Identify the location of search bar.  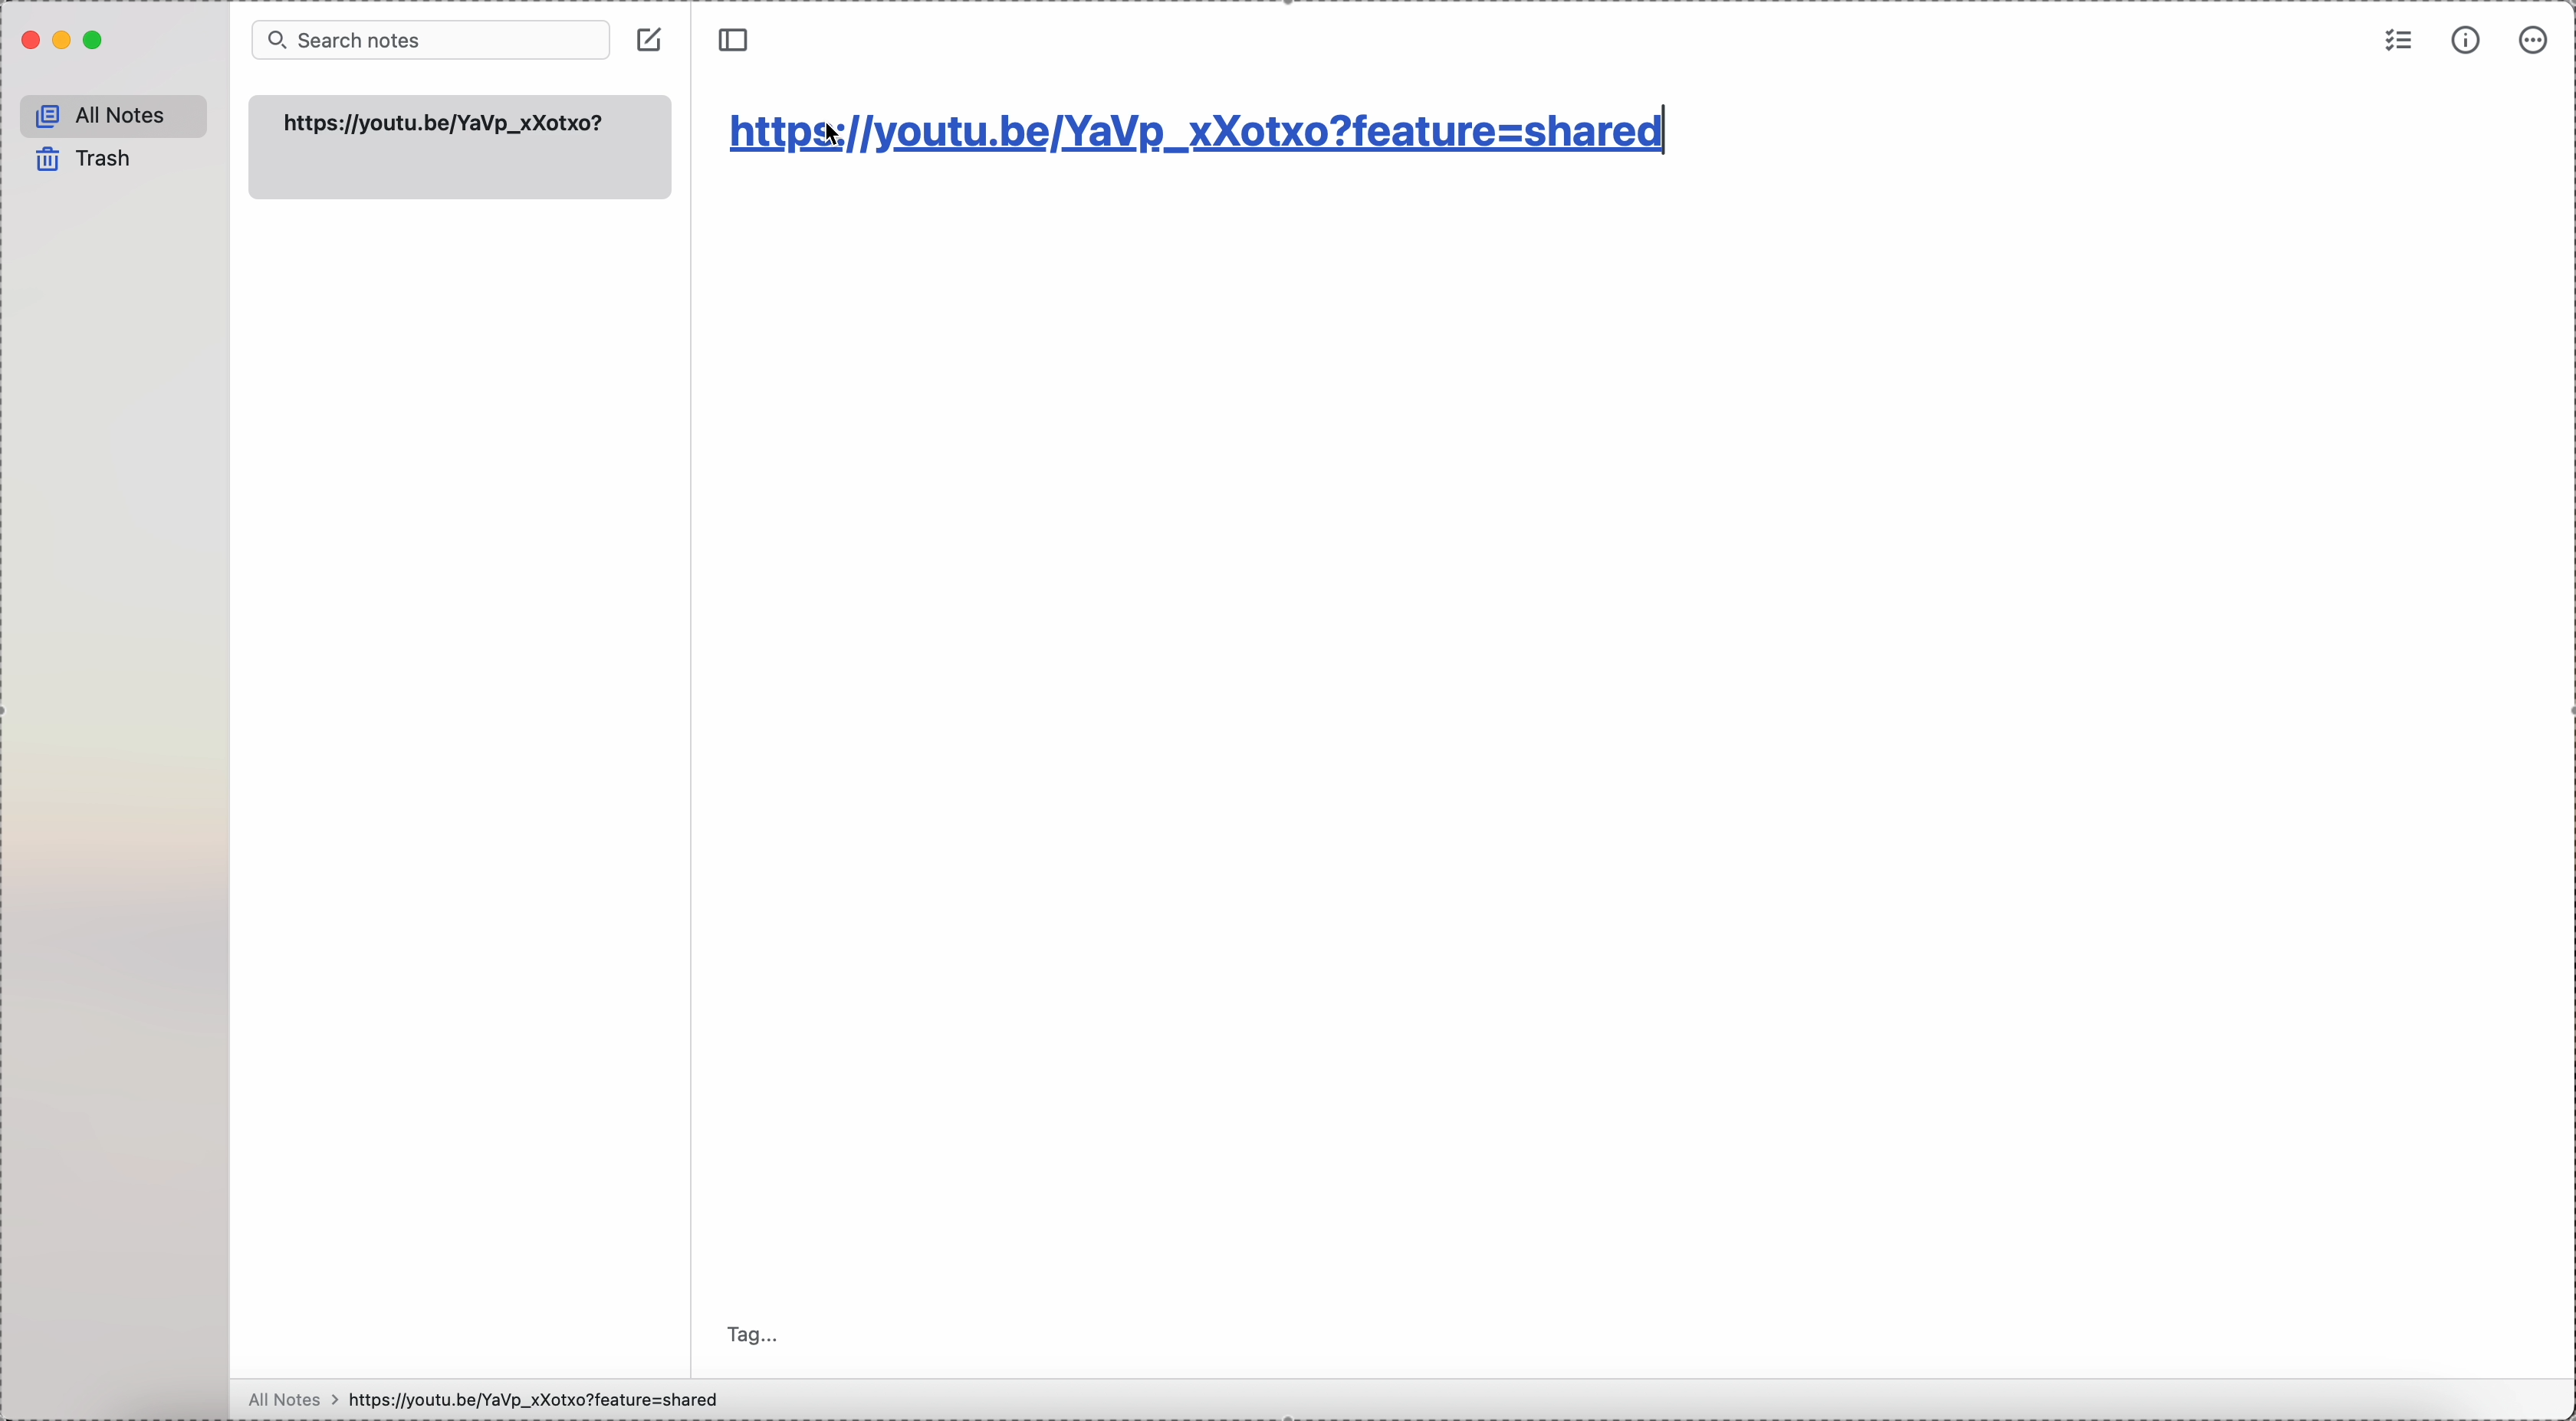
(428, 41).